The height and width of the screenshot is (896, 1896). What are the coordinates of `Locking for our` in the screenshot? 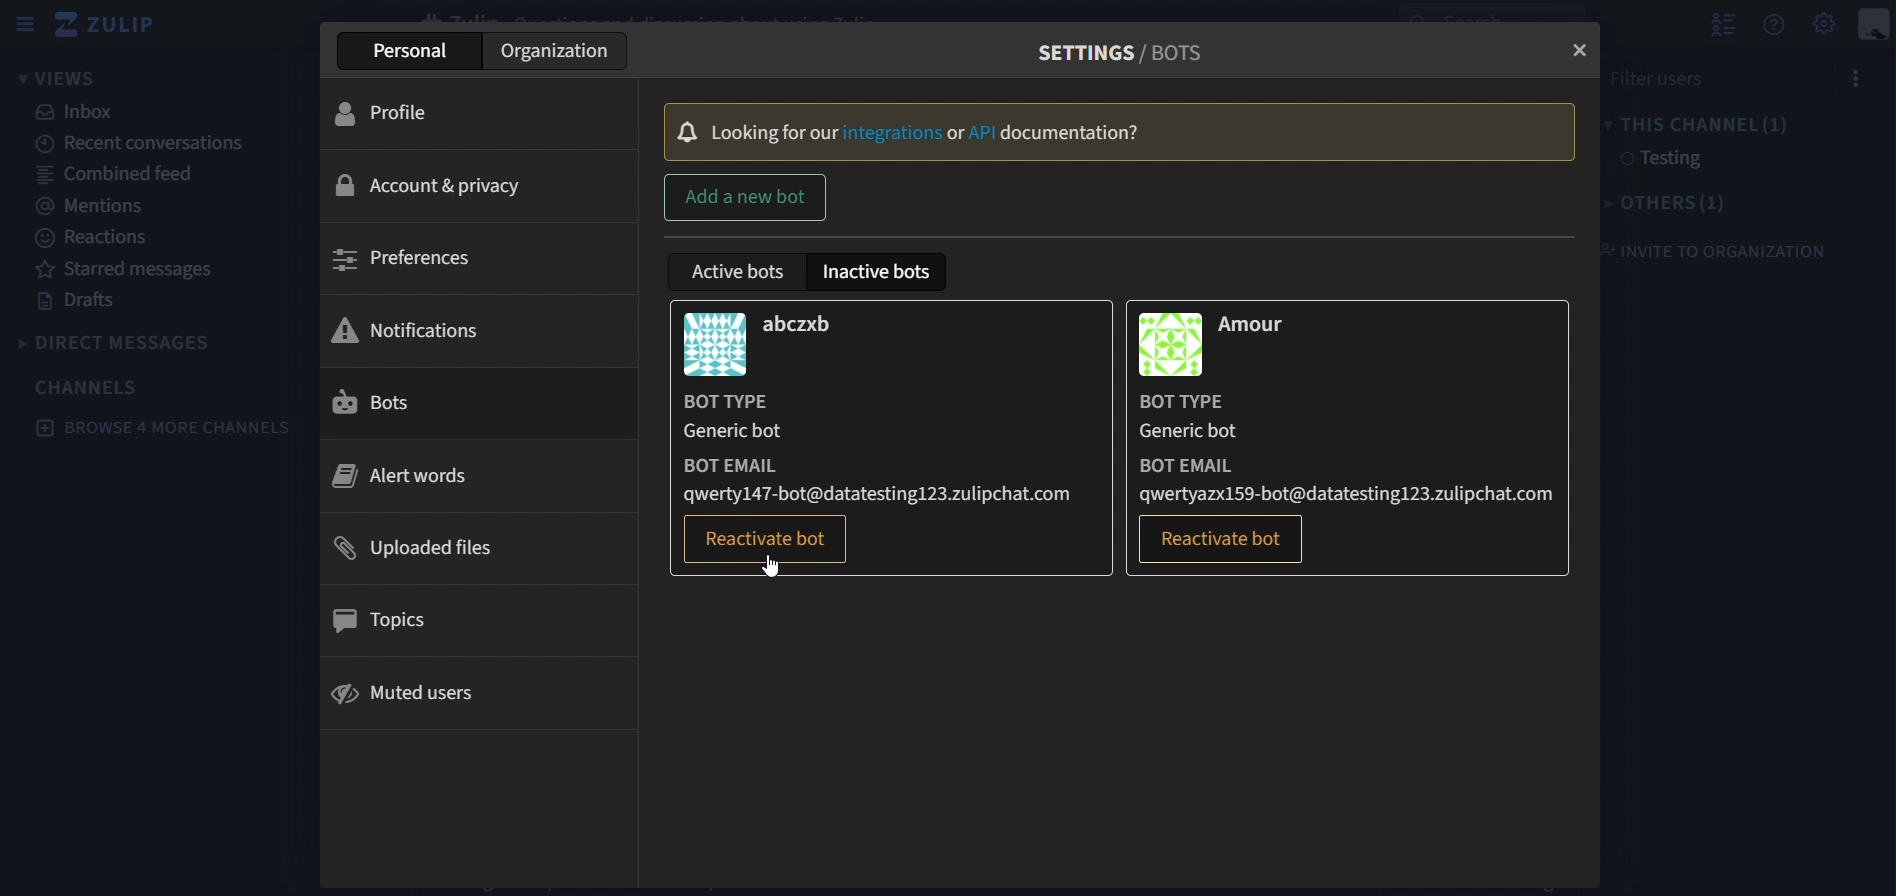 It's located at (772, 132).